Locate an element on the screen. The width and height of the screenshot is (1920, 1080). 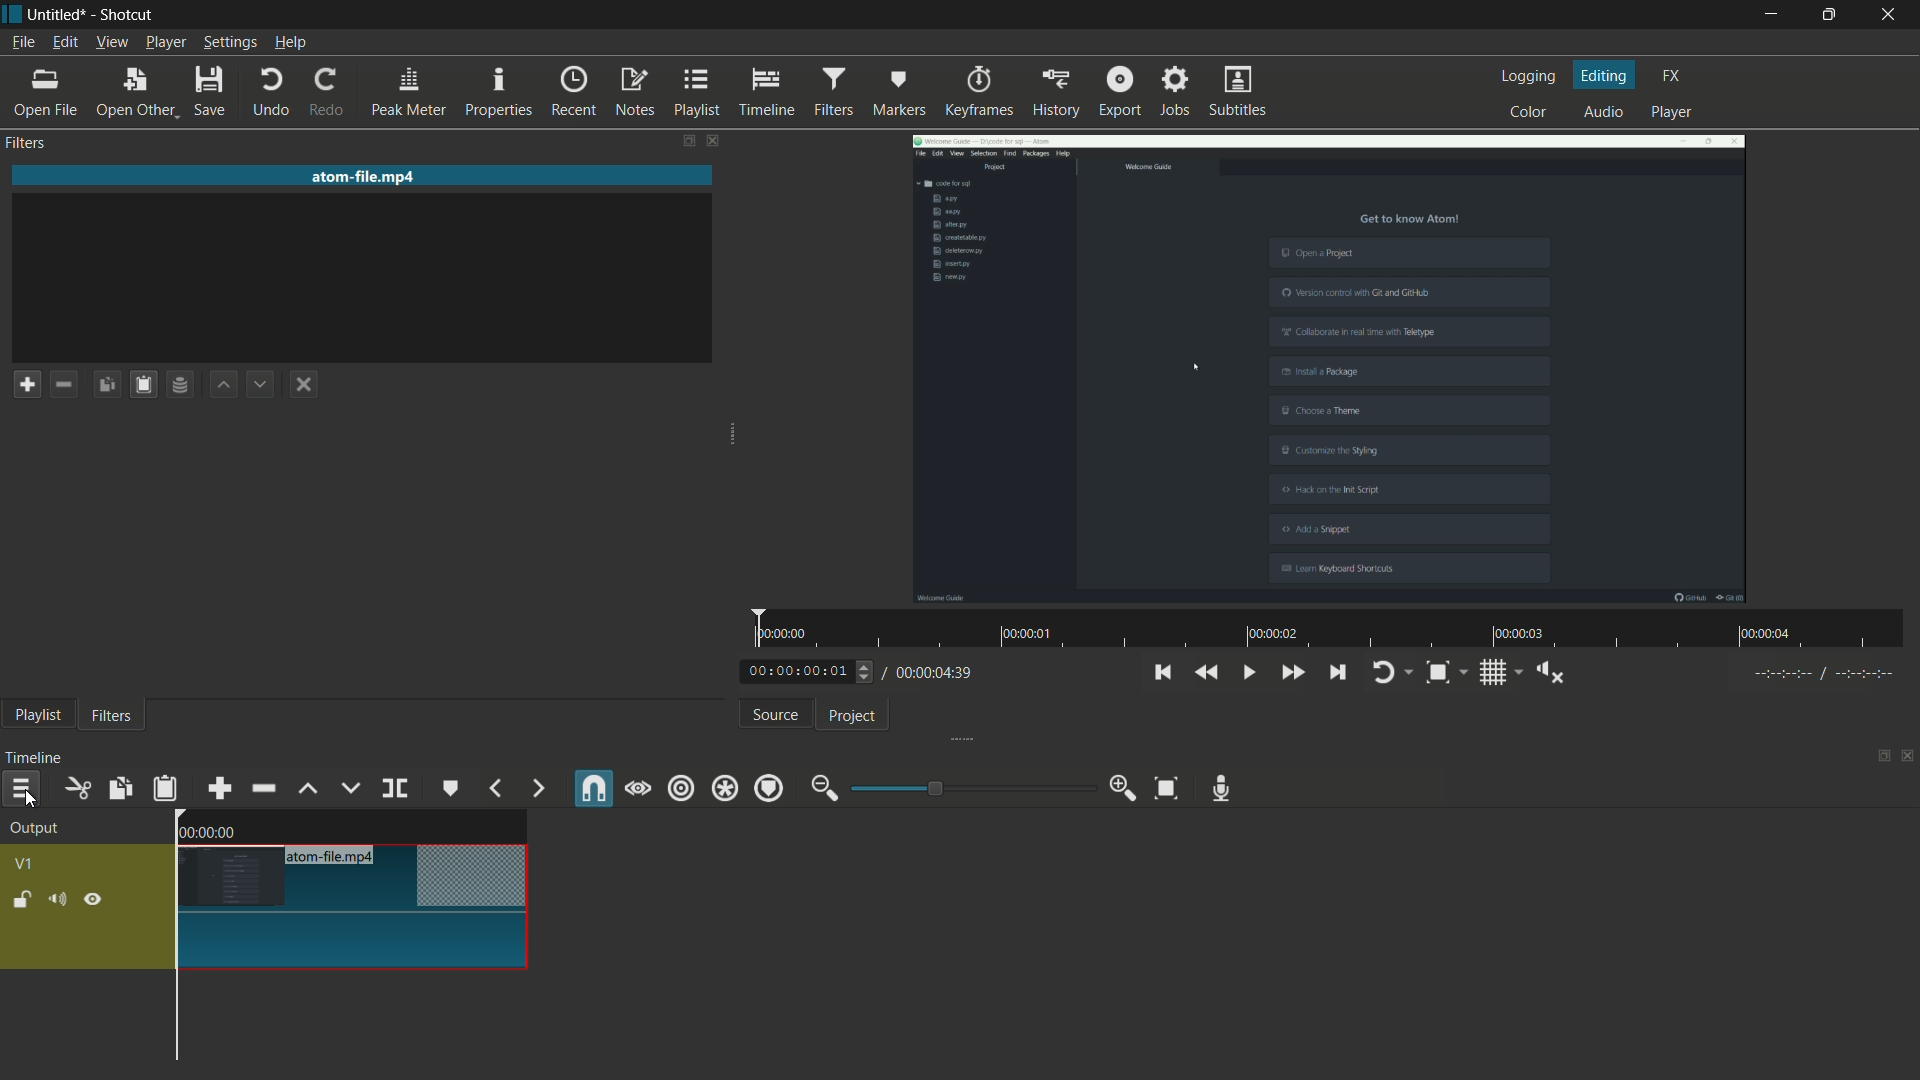
v1 is located at coordinates (26, 865).